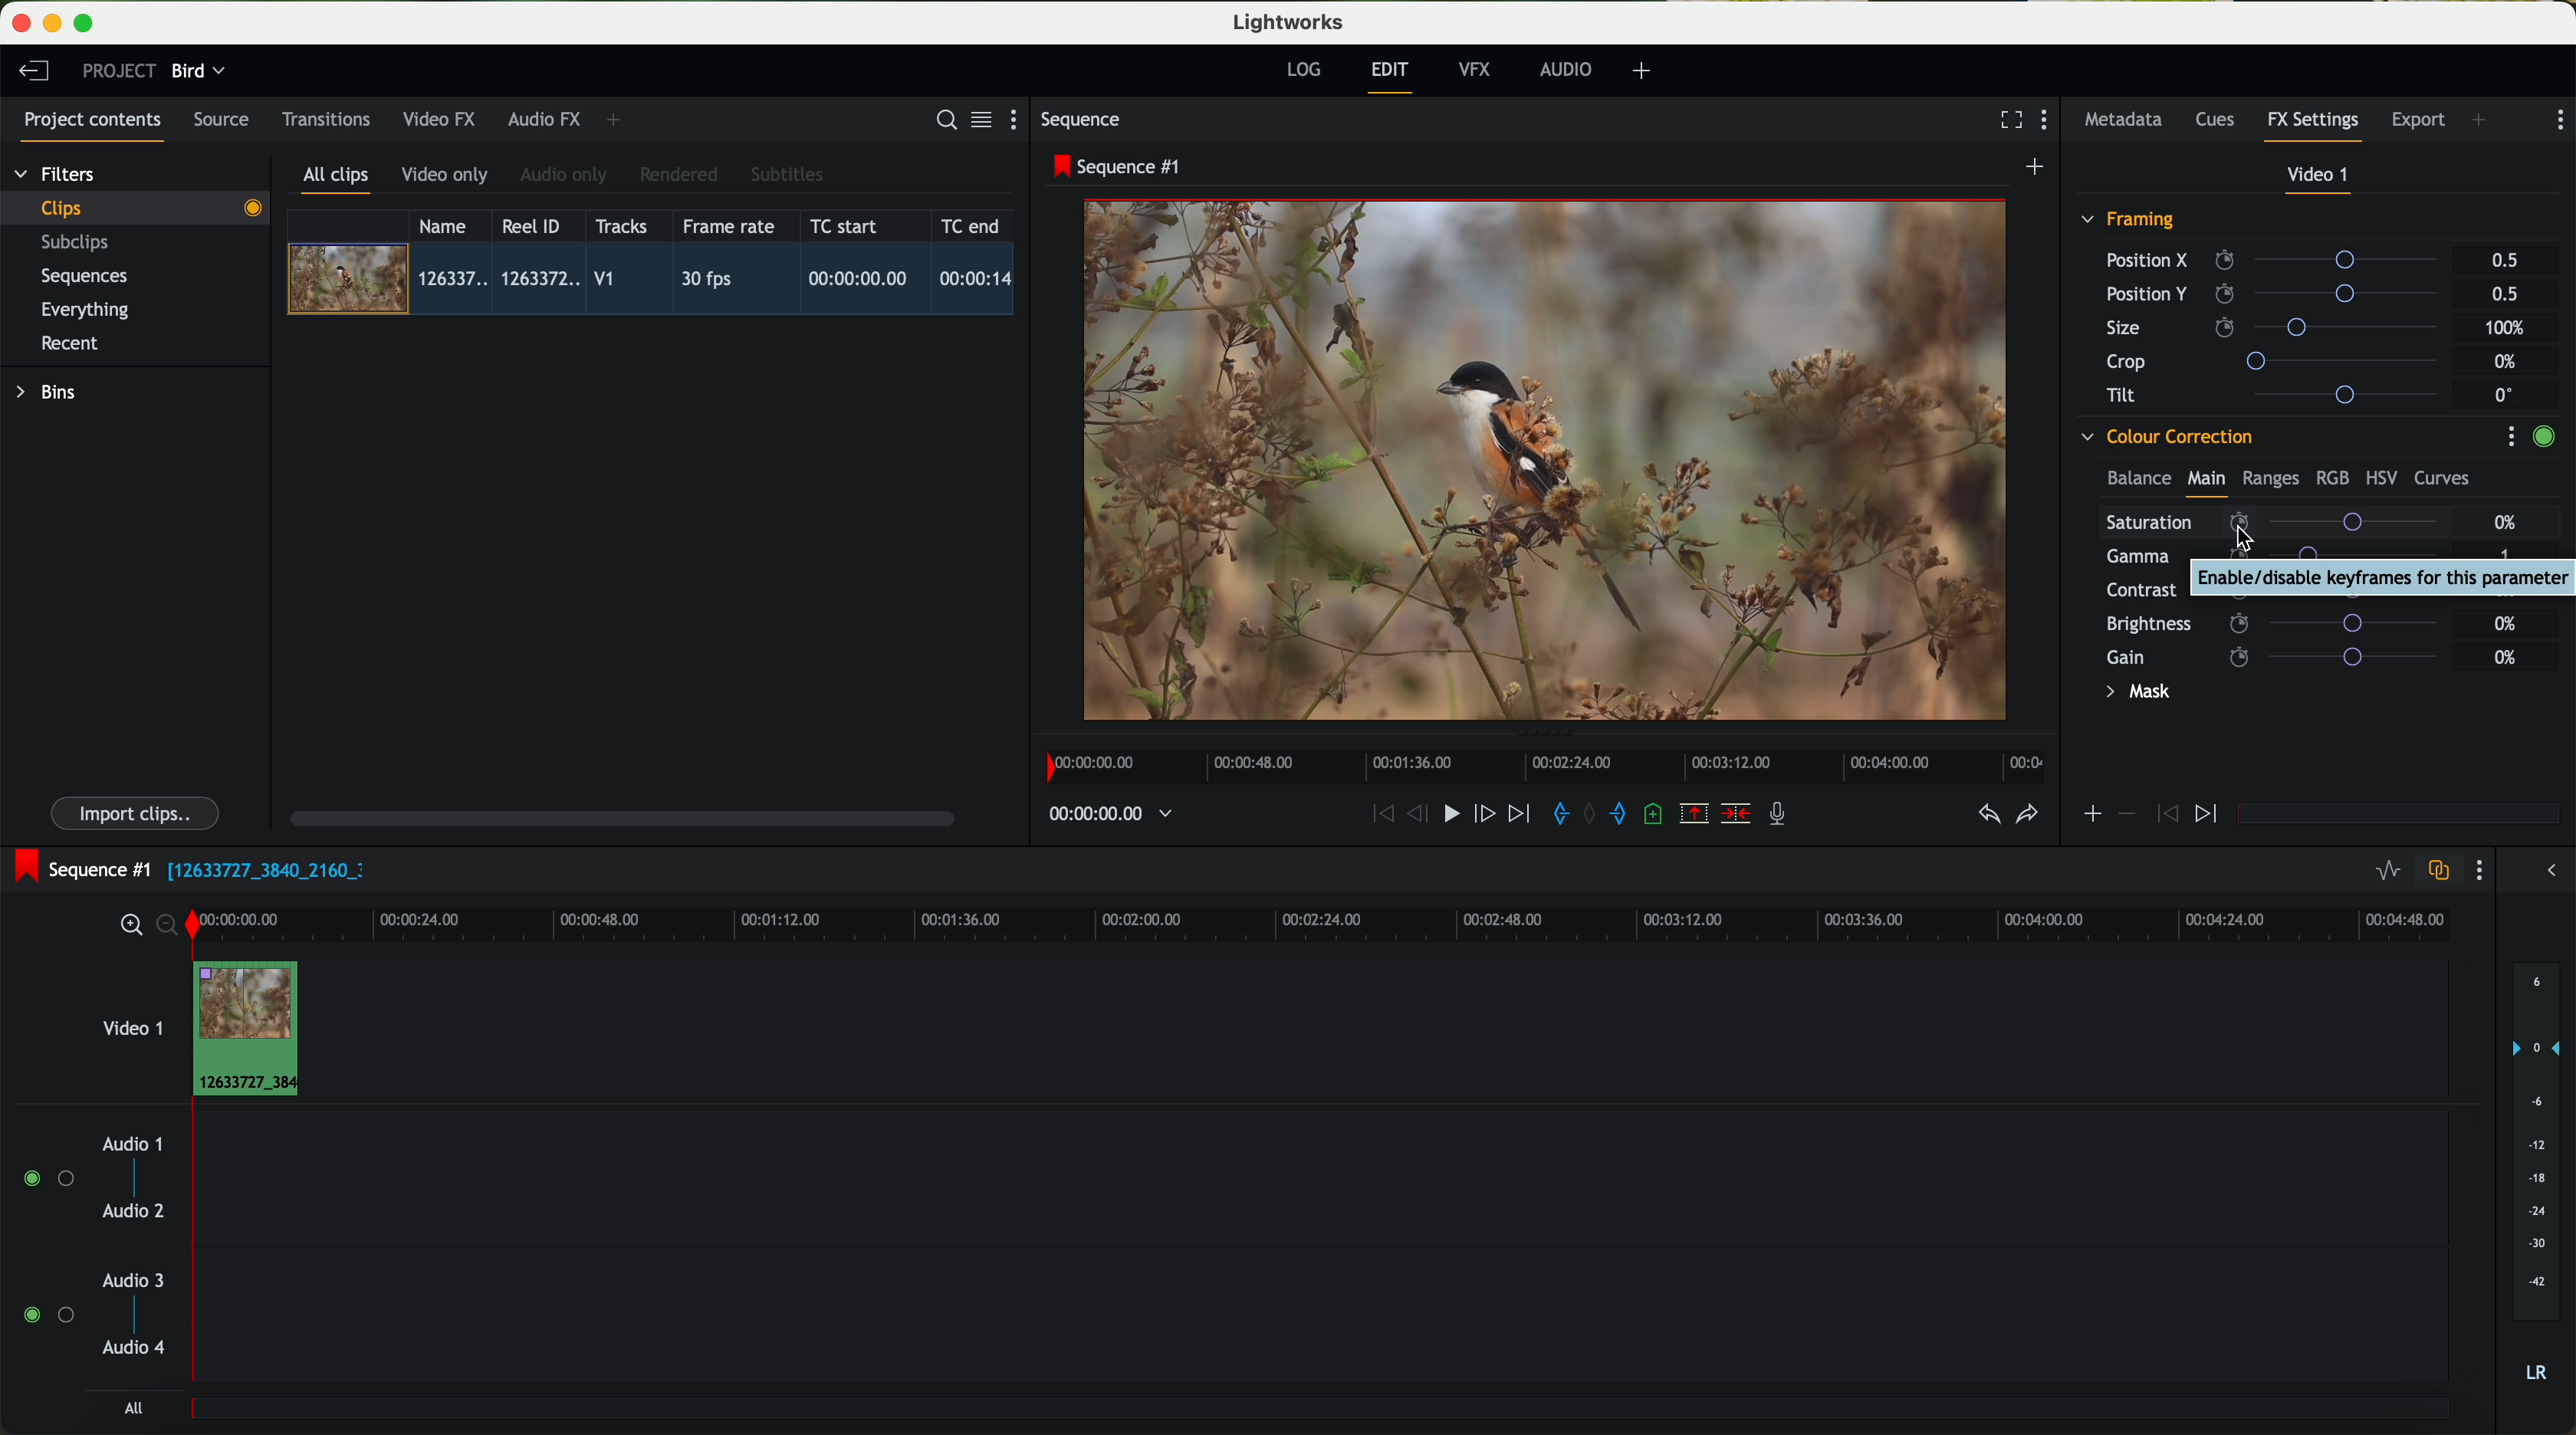  Describe the element at coordinates (1591, 814) in the screenshot. I see `clear marks` at that location.